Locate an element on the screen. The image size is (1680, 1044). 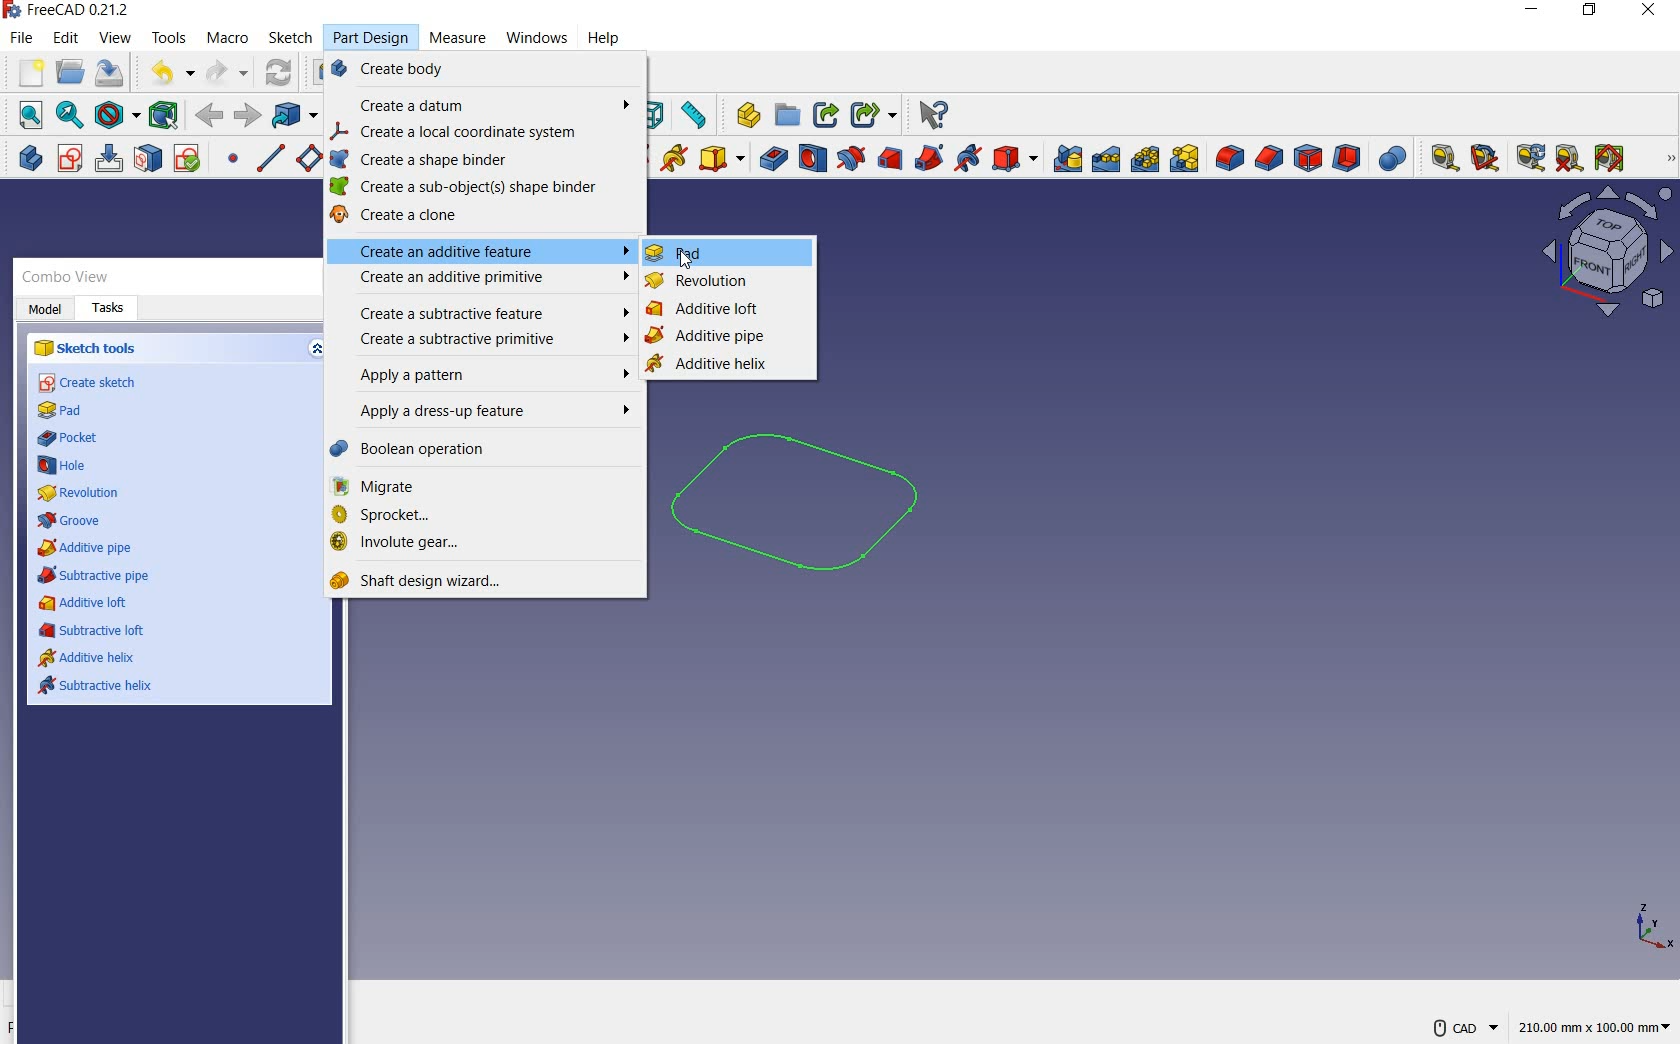
new is located at coordinates (25, 71).